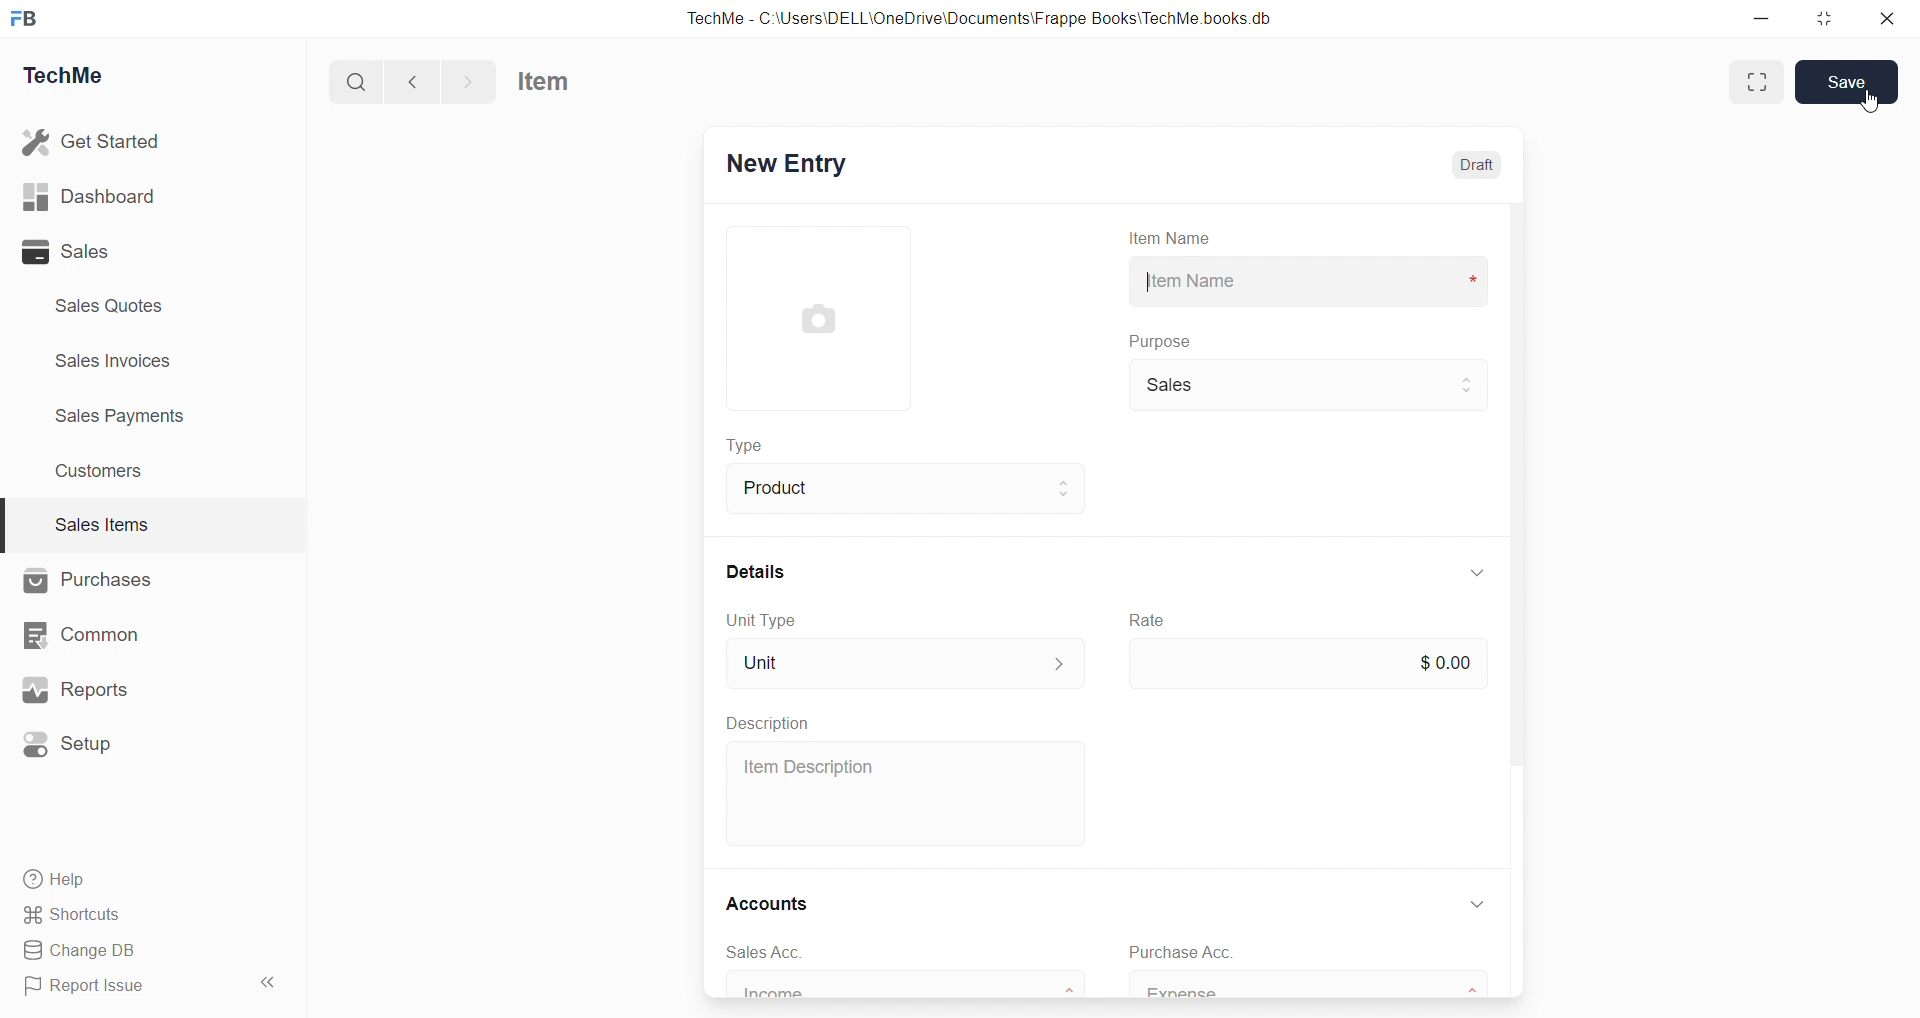 This screenshot has width=1920, height=1018. What do you see at coordinates (1181, 953) in the screenshot?
I see `Purchase Acc` at bounding box center [1181, 953].